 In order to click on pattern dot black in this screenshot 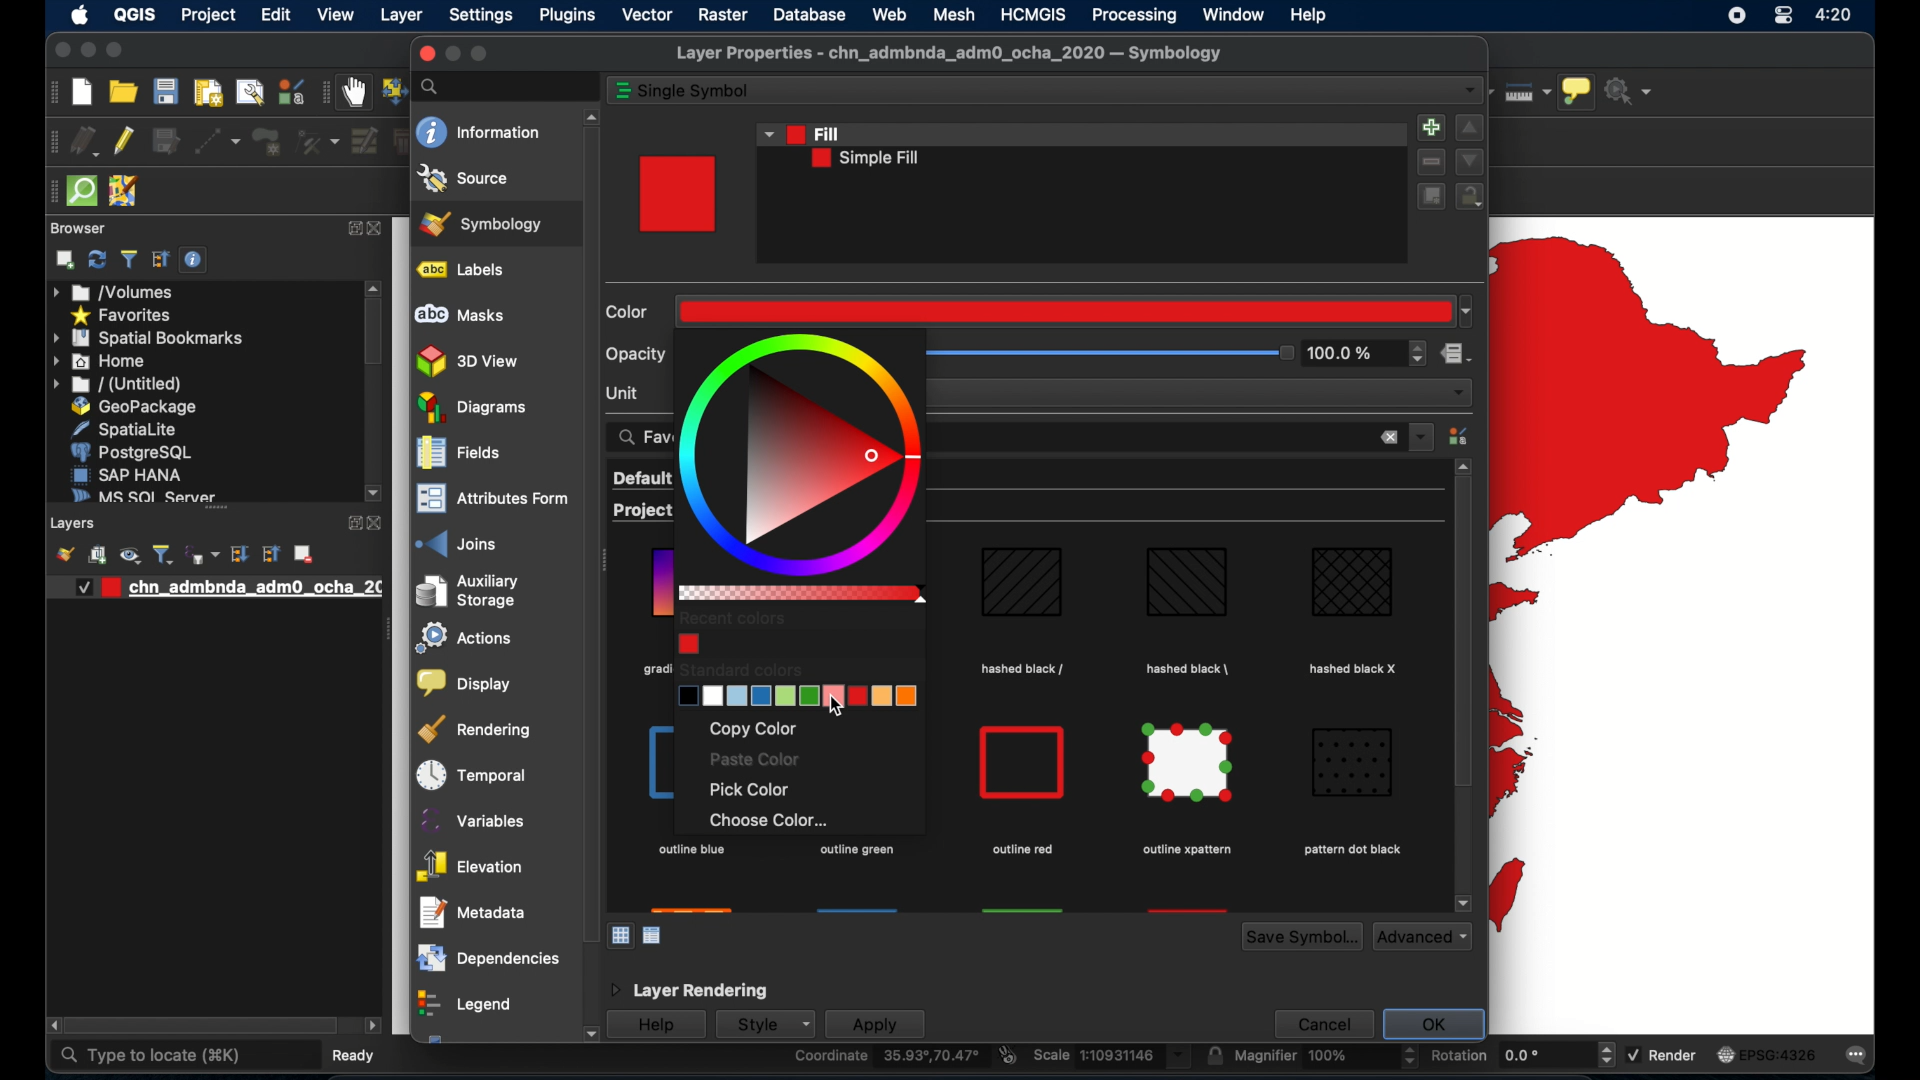, I will do `click(1351, 850)`.